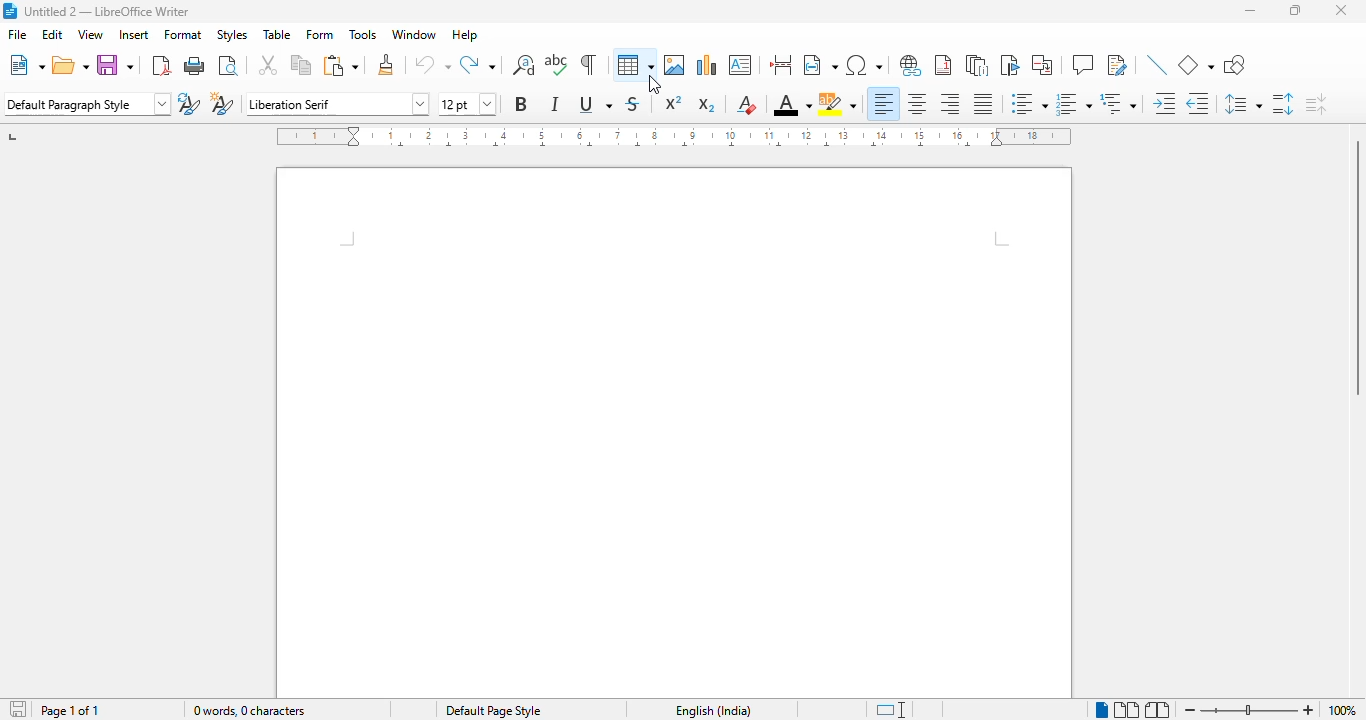 The image size is (1366, 720). Describe the element at coordinates (674, 137) in the screenshot. I see `ruler` at that location.